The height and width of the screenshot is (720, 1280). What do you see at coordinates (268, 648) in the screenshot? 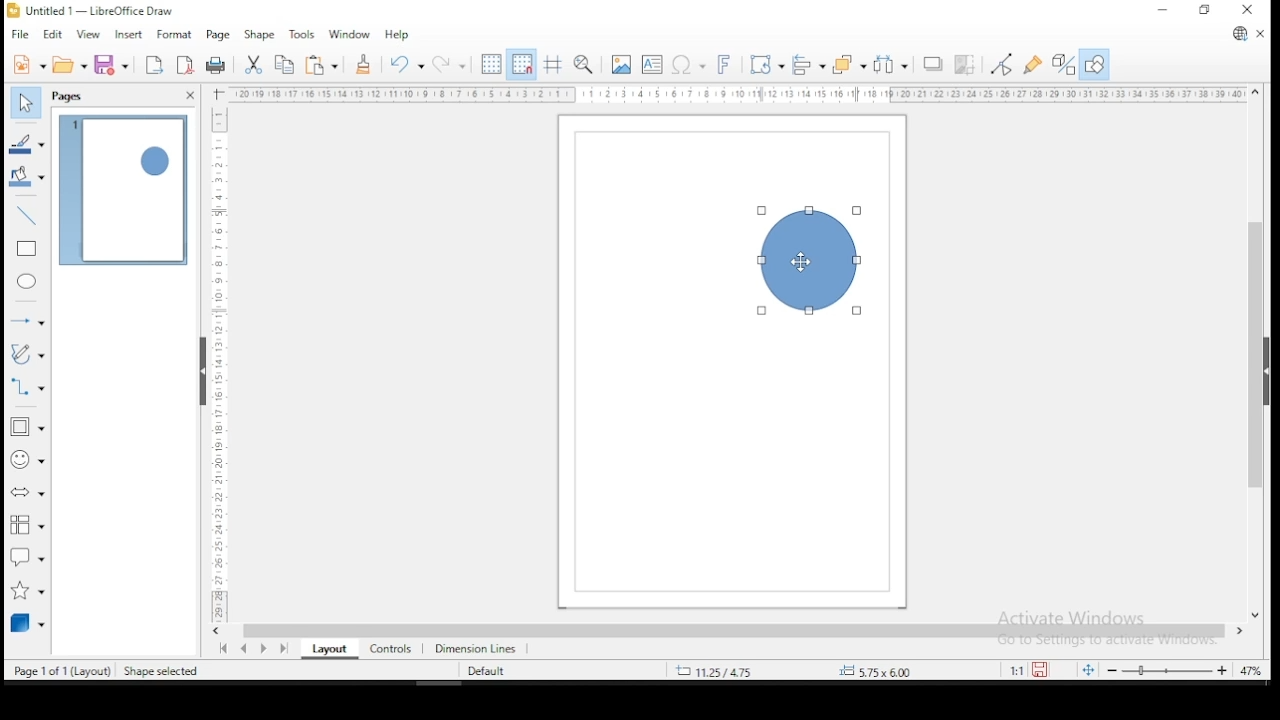
I see `next page` at bounding box center [268, 648].